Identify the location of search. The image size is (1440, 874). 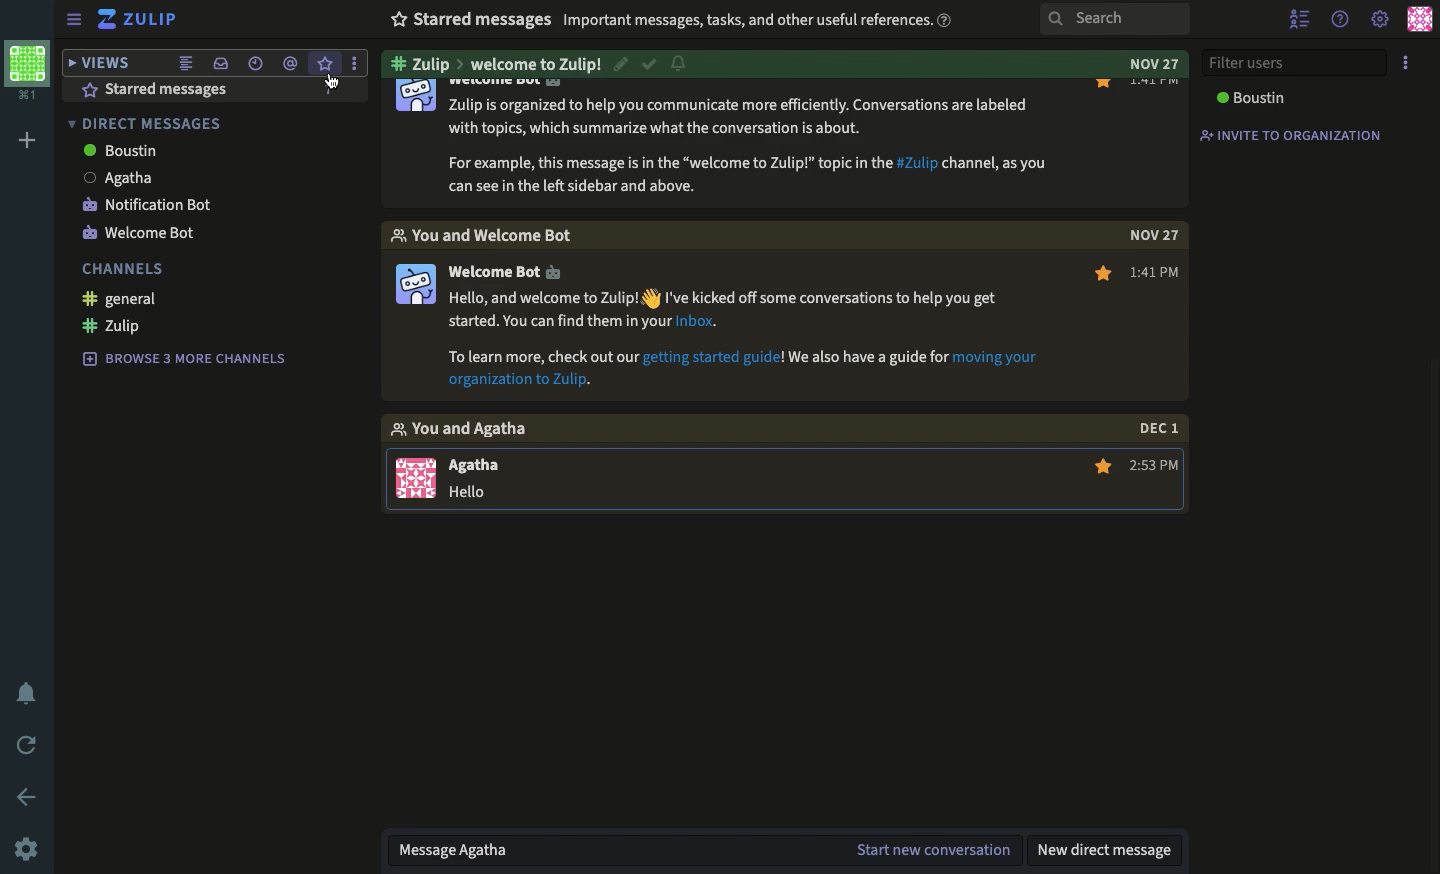
(1109, 19).